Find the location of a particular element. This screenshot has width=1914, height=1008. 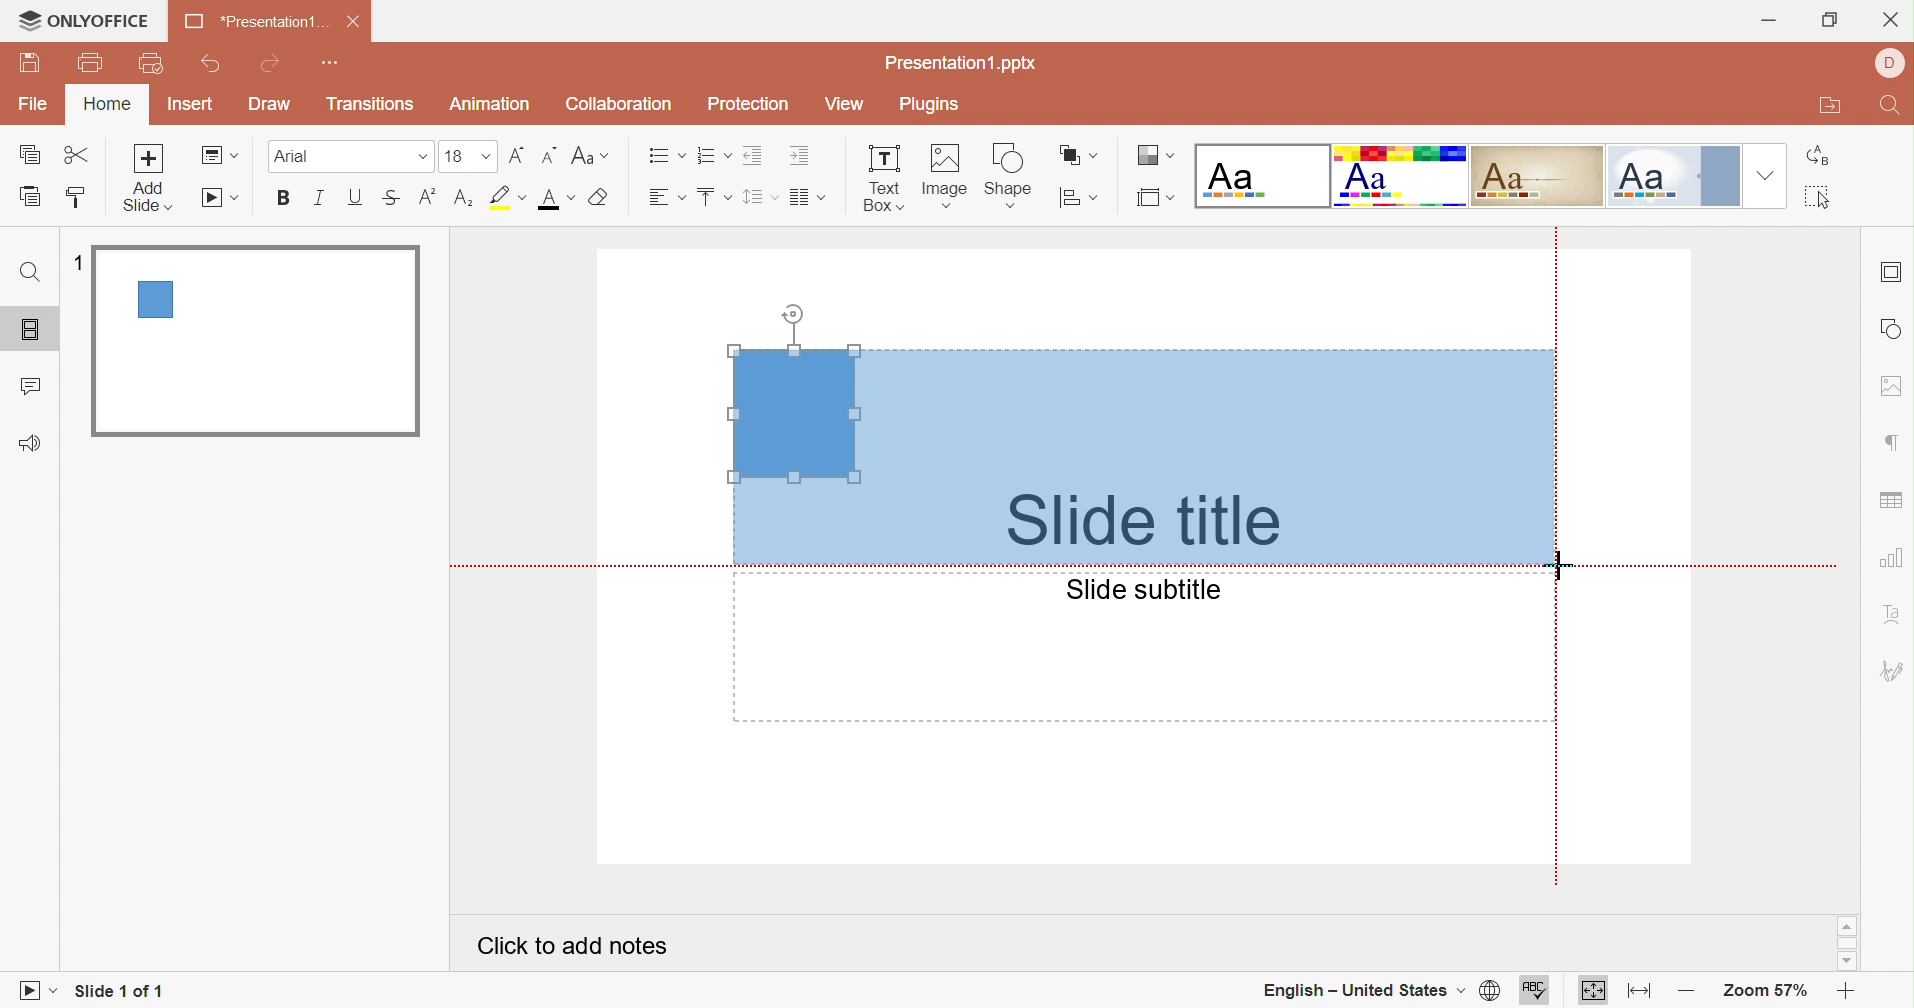

Paste is located at coordinates (30, 196).